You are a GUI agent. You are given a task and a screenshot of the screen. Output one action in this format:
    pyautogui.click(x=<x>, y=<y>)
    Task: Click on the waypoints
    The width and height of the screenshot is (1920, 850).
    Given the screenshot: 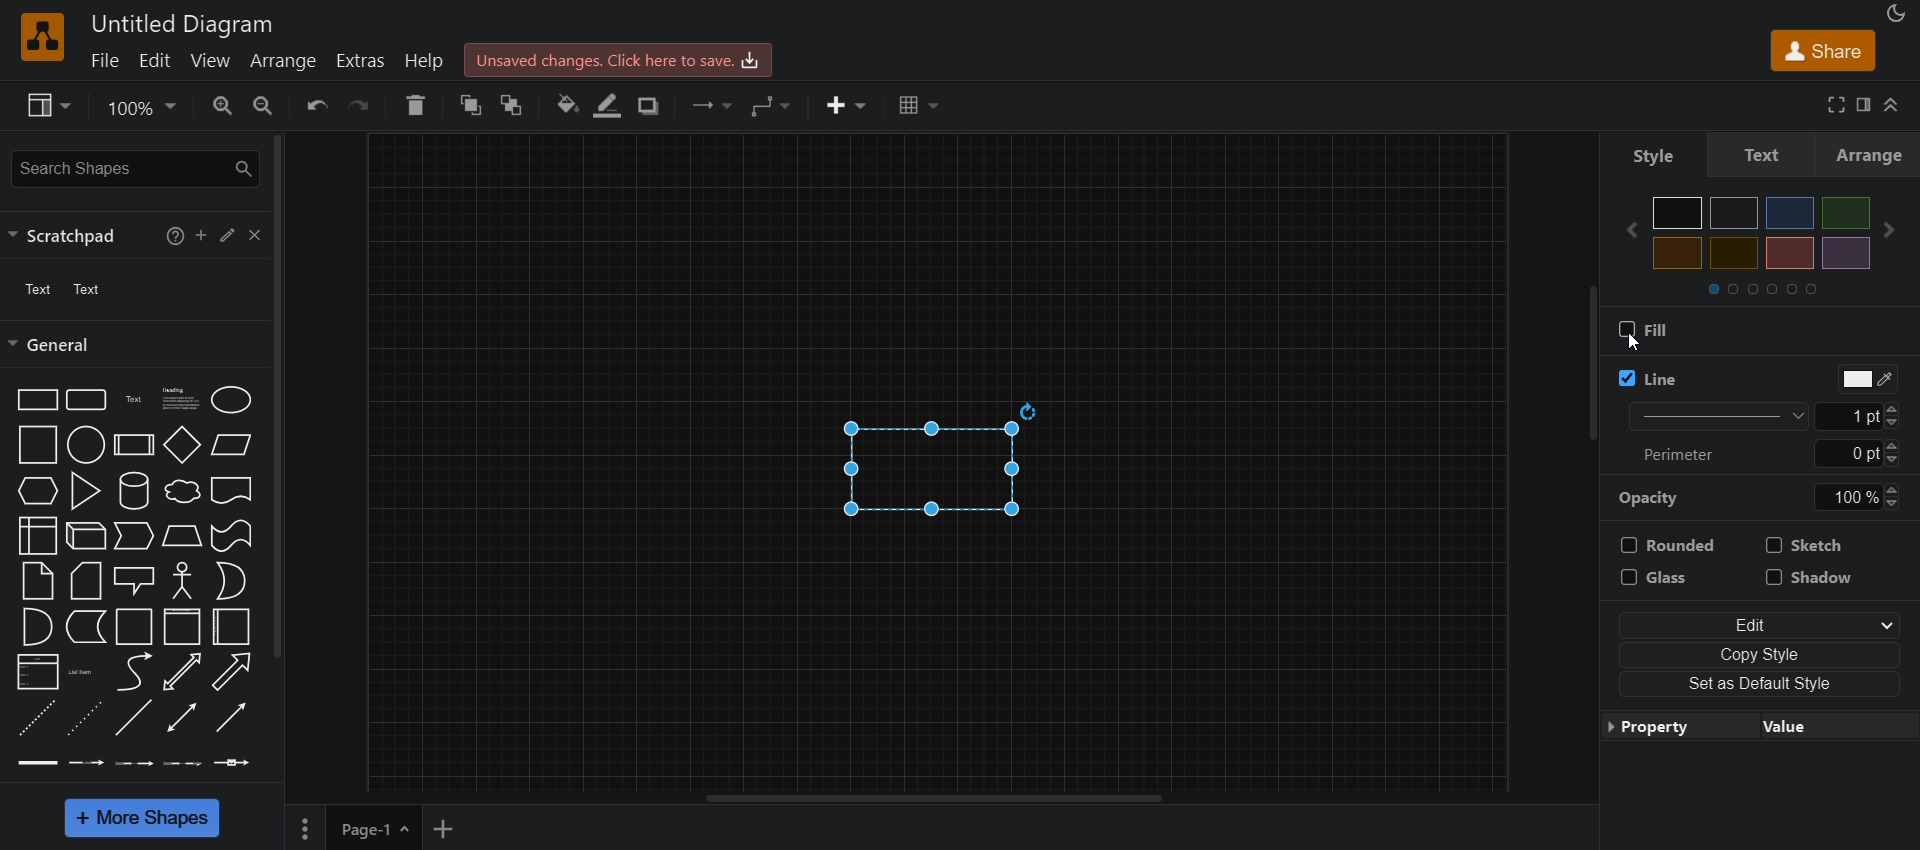 What is the action you would take?
    pyautogui.click(x=775, y=106)
    